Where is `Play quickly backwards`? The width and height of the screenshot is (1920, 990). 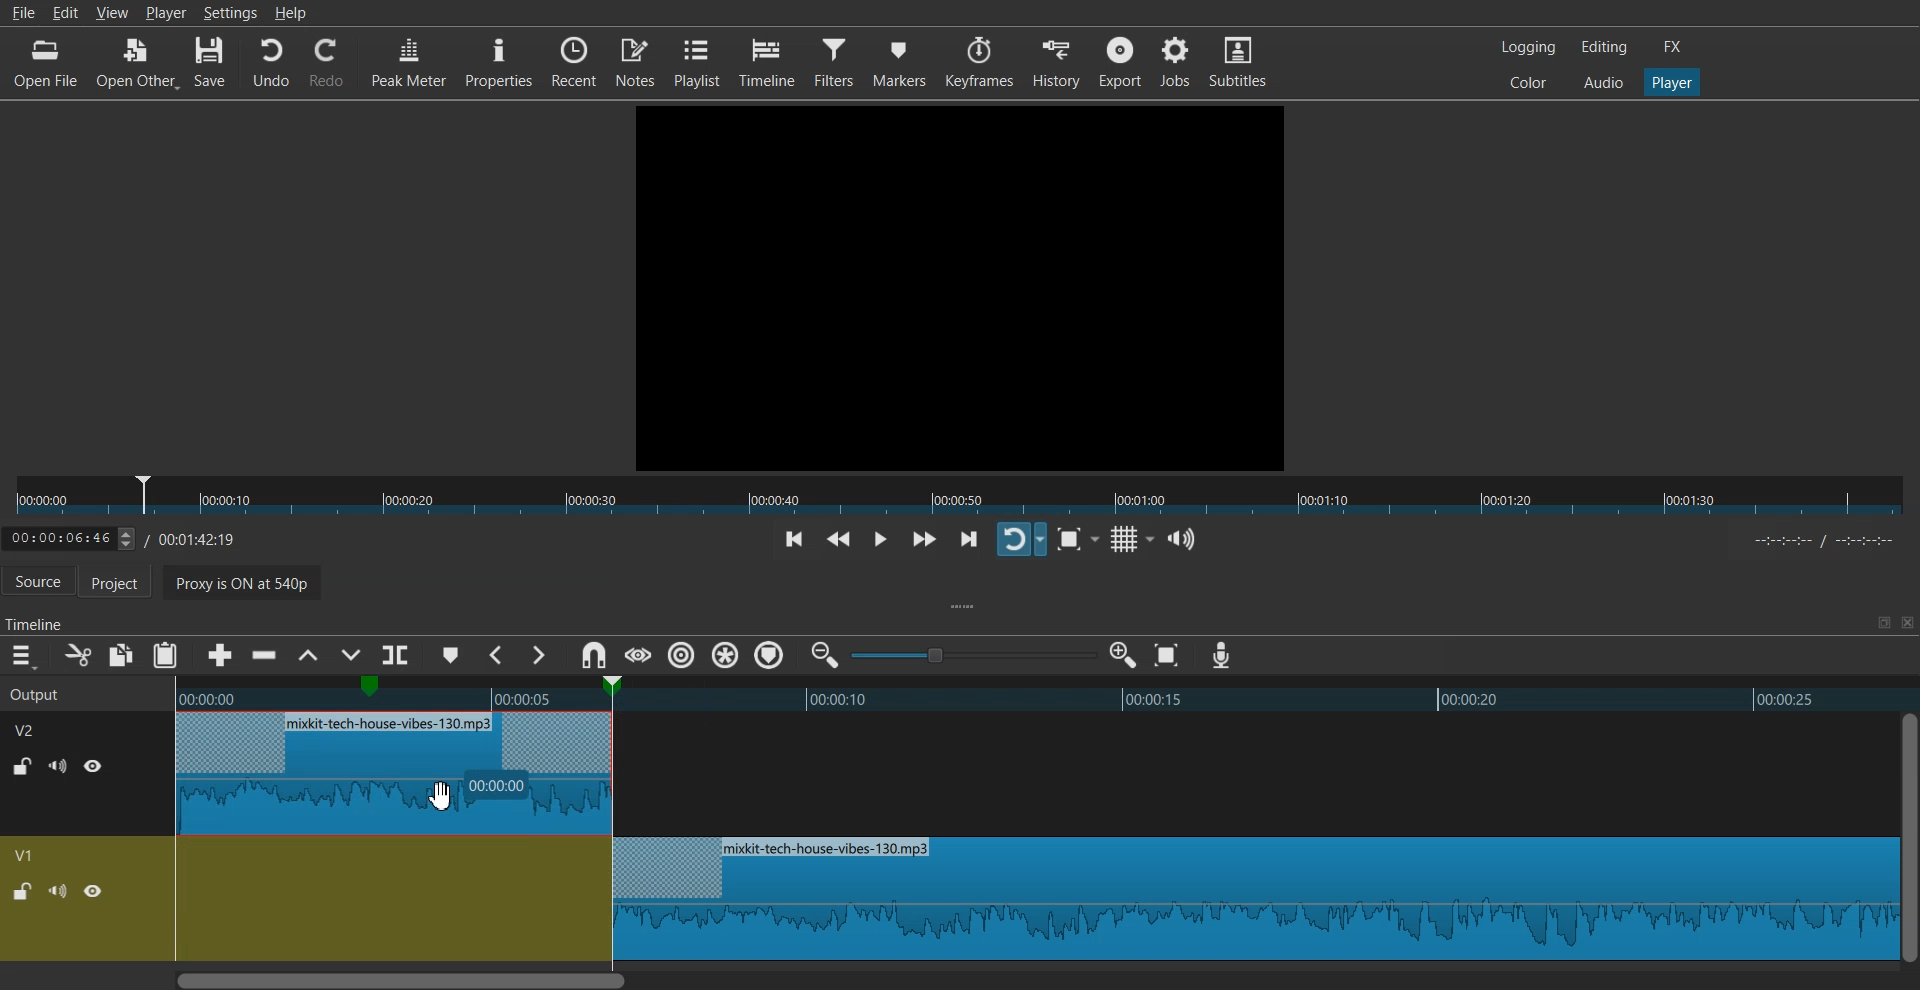
Play quickly backwards is located at coordinates (839, 541).